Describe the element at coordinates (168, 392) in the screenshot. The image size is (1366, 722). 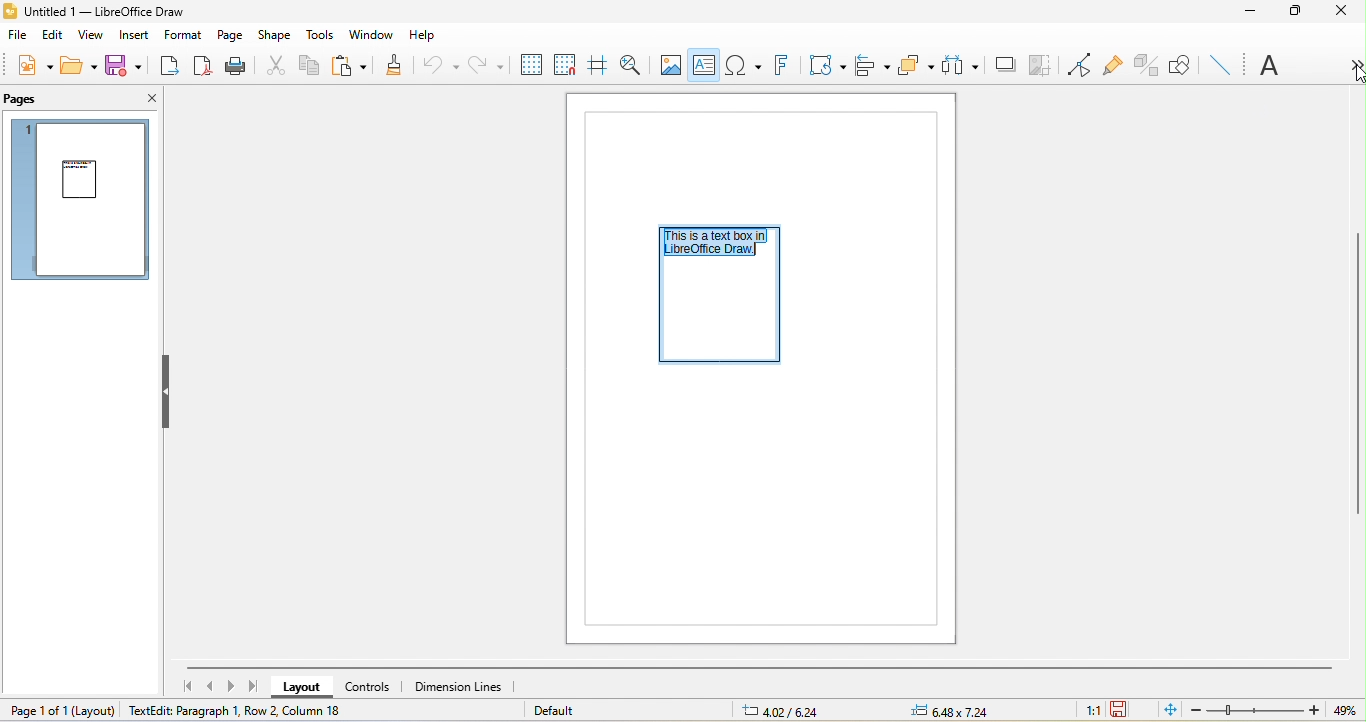
I see `hide` at that location.